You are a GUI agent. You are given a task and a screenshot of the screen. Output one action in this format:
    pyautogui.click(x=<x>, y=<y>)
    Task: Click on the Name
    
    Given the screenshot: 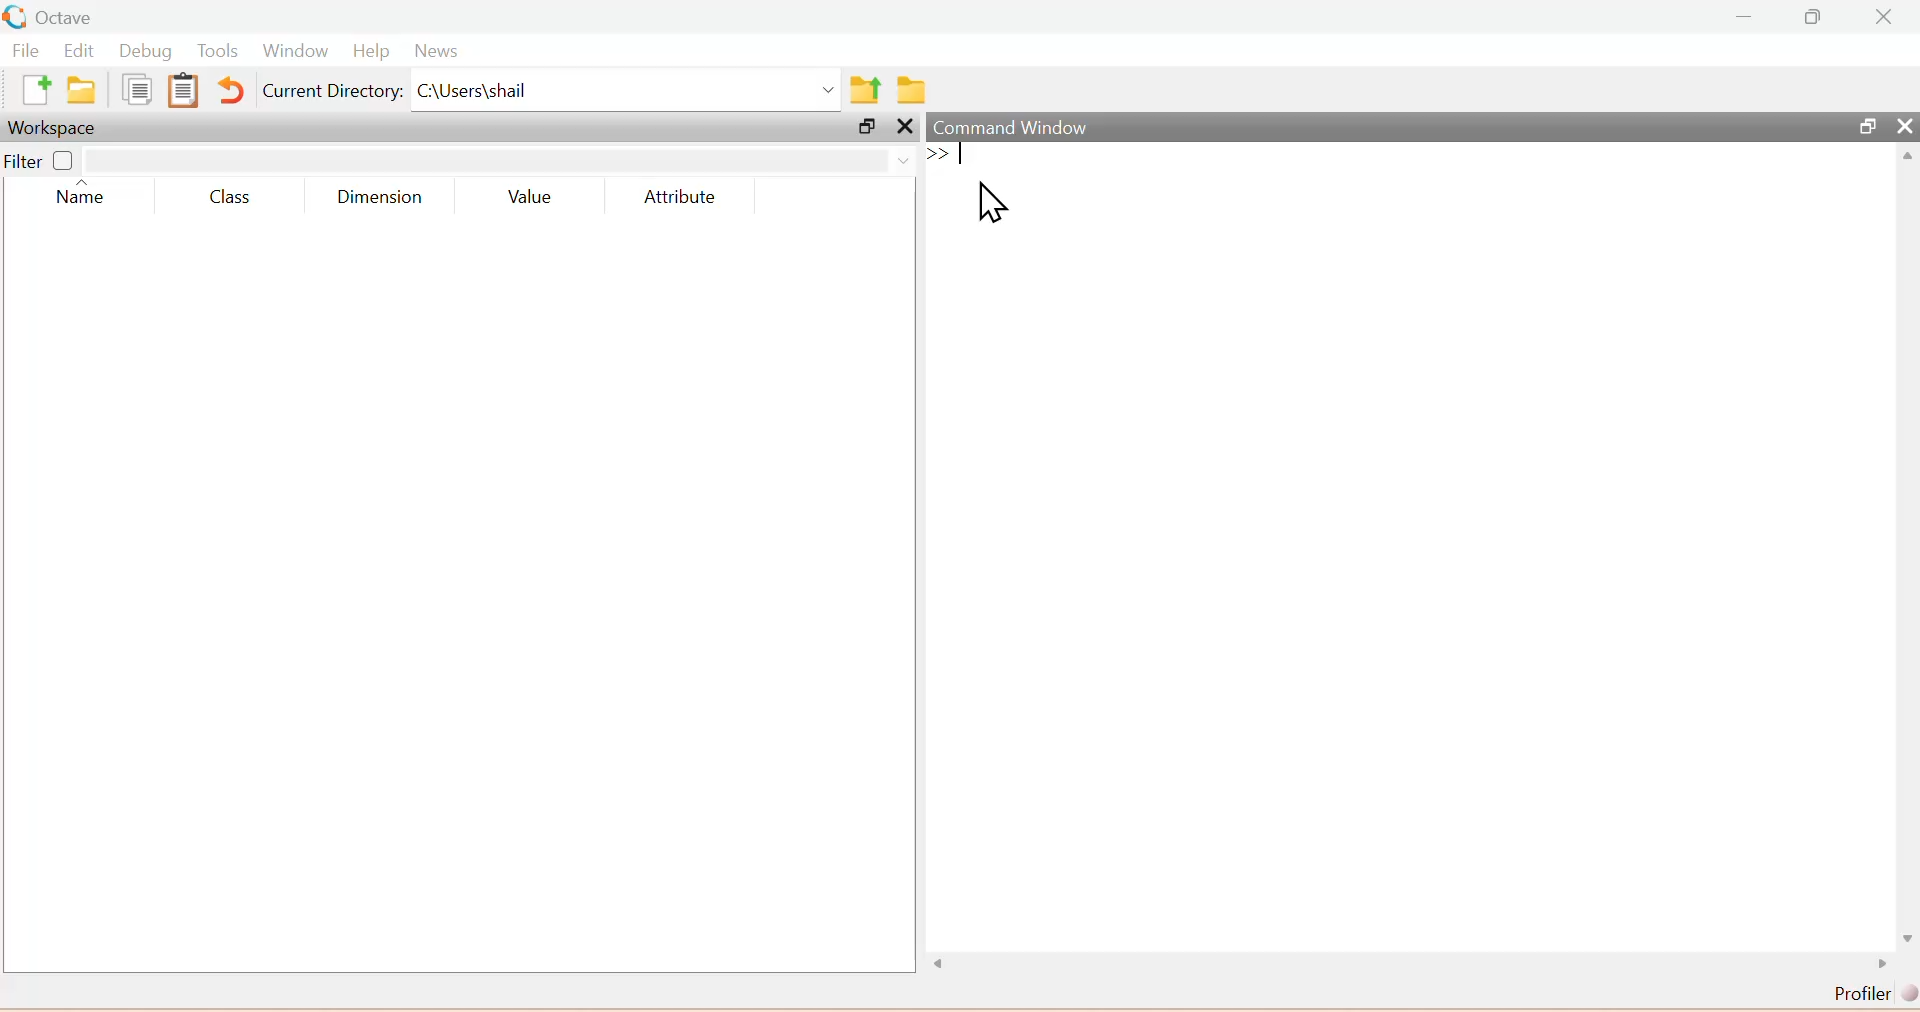 What is the action you would take?
    pyautogui.click(x=82, y=196)
    